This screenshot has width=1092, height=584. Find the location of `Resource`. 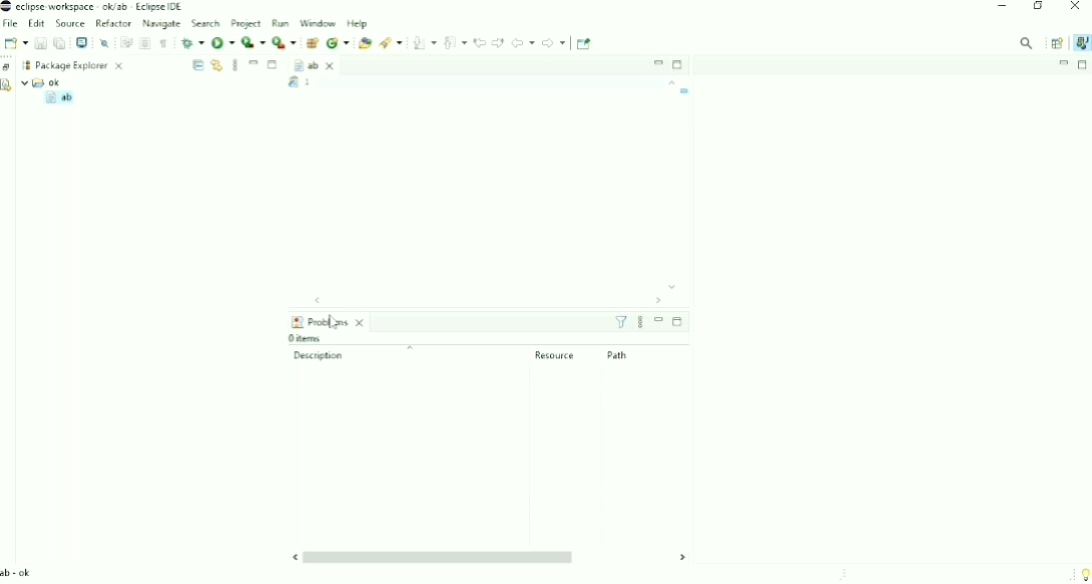

Resource is located at coordinates (555, 355).